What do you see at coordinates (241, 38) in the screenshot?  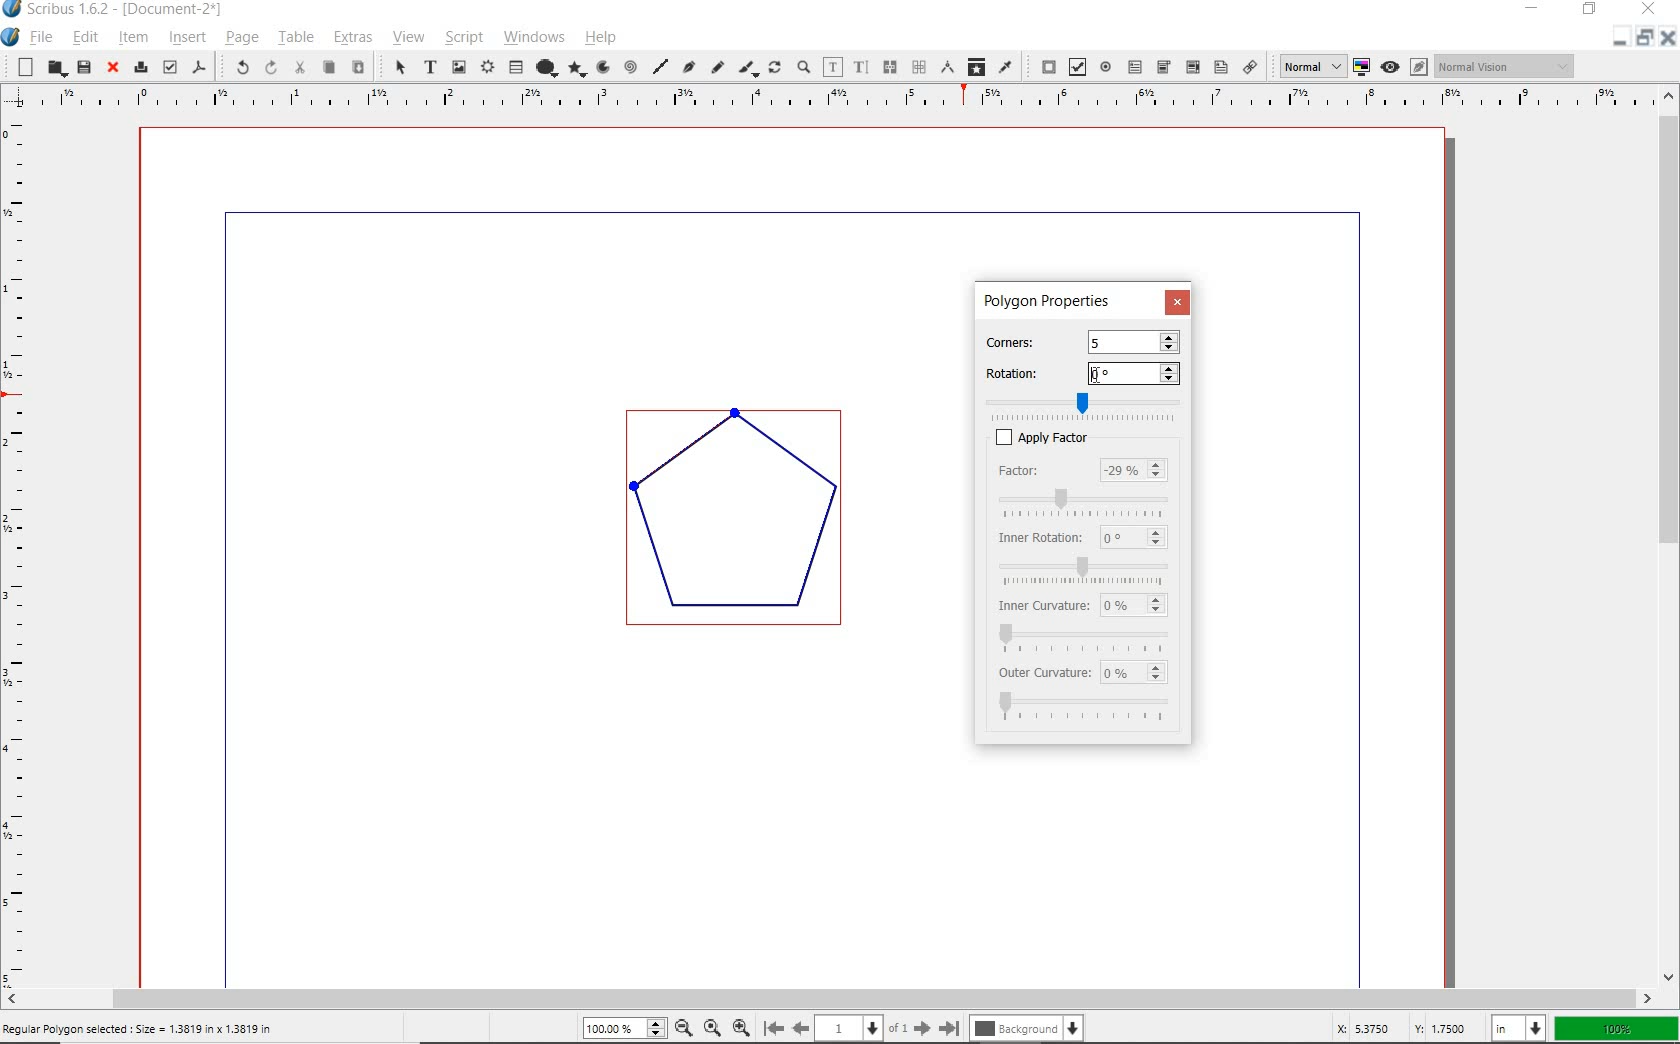 I see `page` at bounding box center [241, 38].